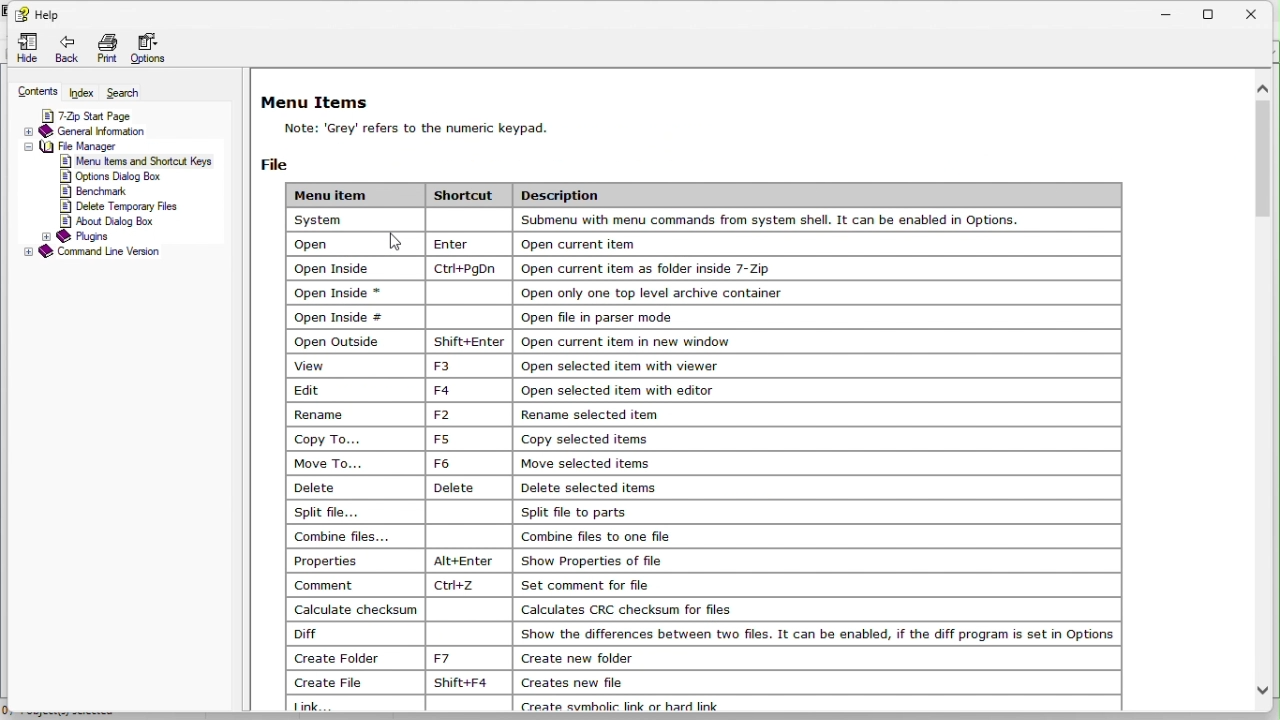 This screenshot has width=1280, height=720. Describe the element at coordinates (401, 239) in the screenshot. I see `cursor` at that location.